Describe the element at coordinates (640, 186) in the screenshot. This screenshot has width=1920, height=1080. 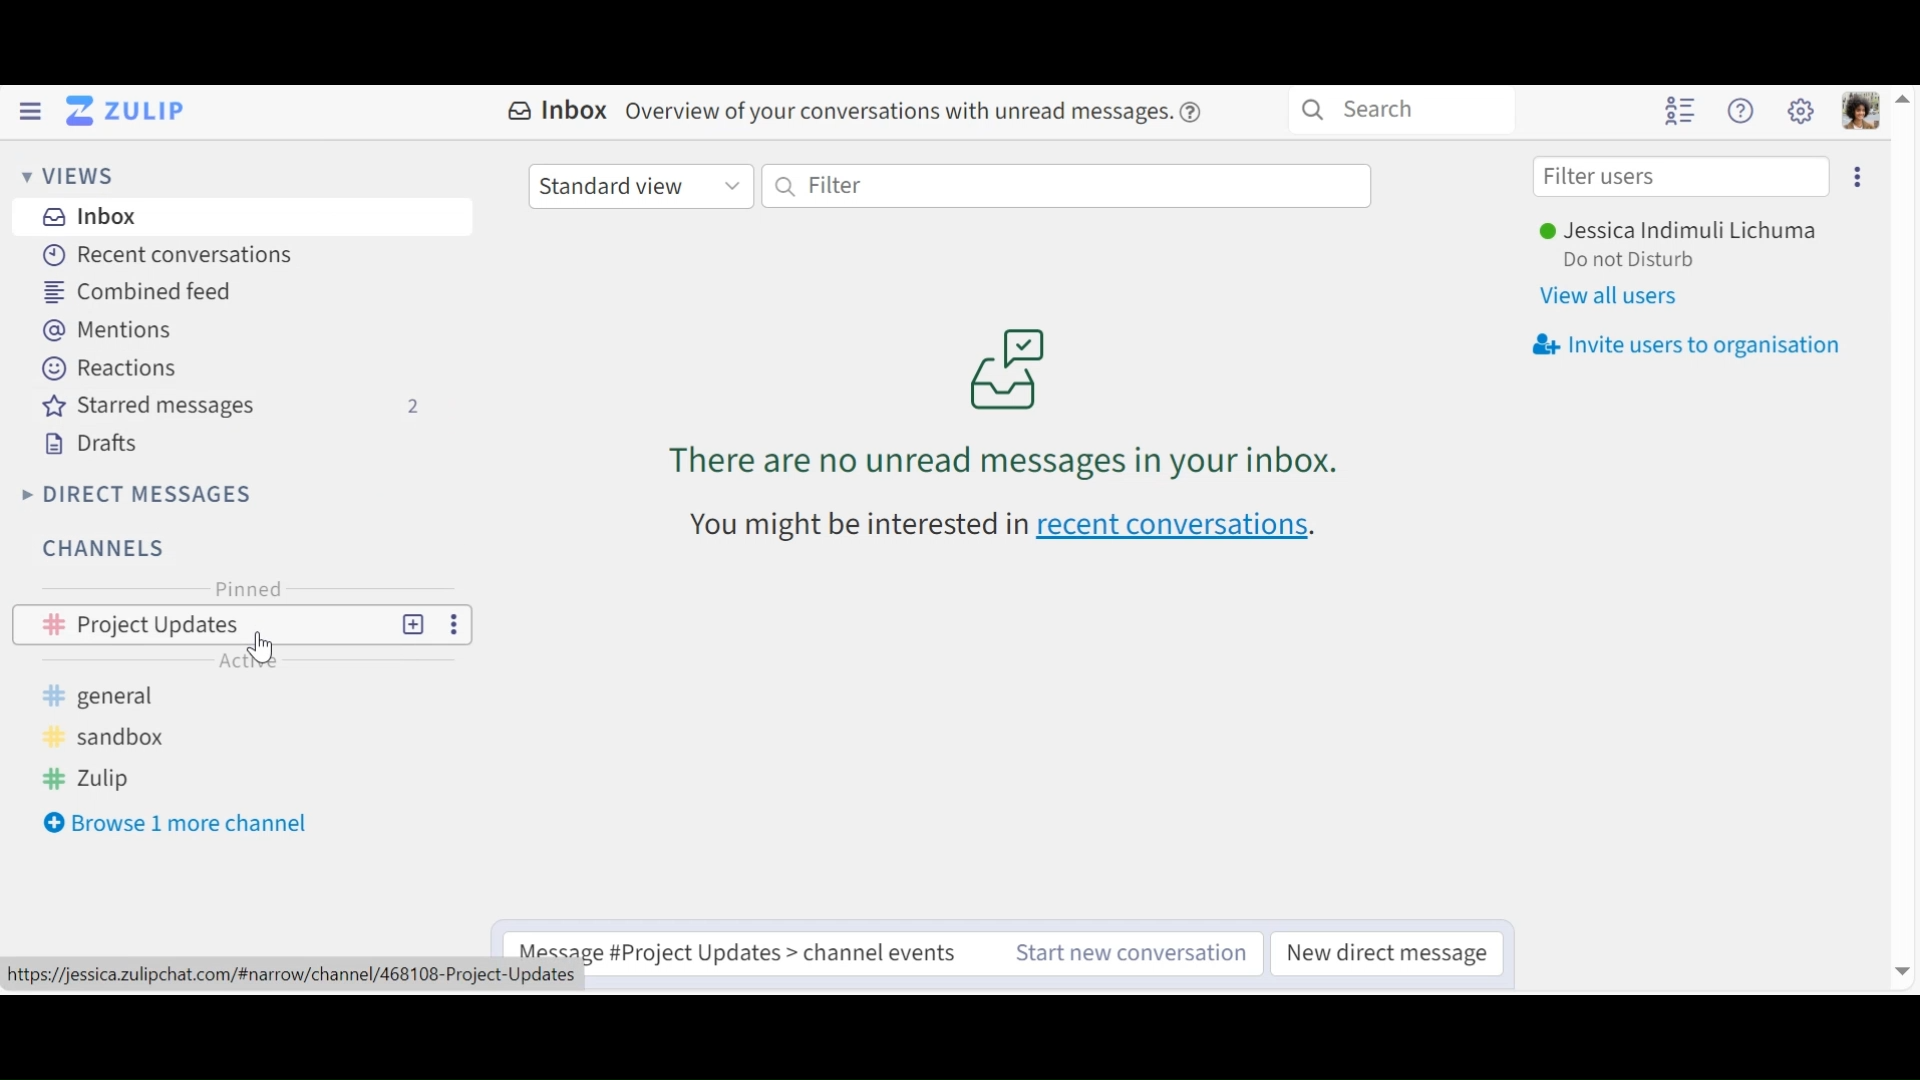
I see `Standard view` at that location.